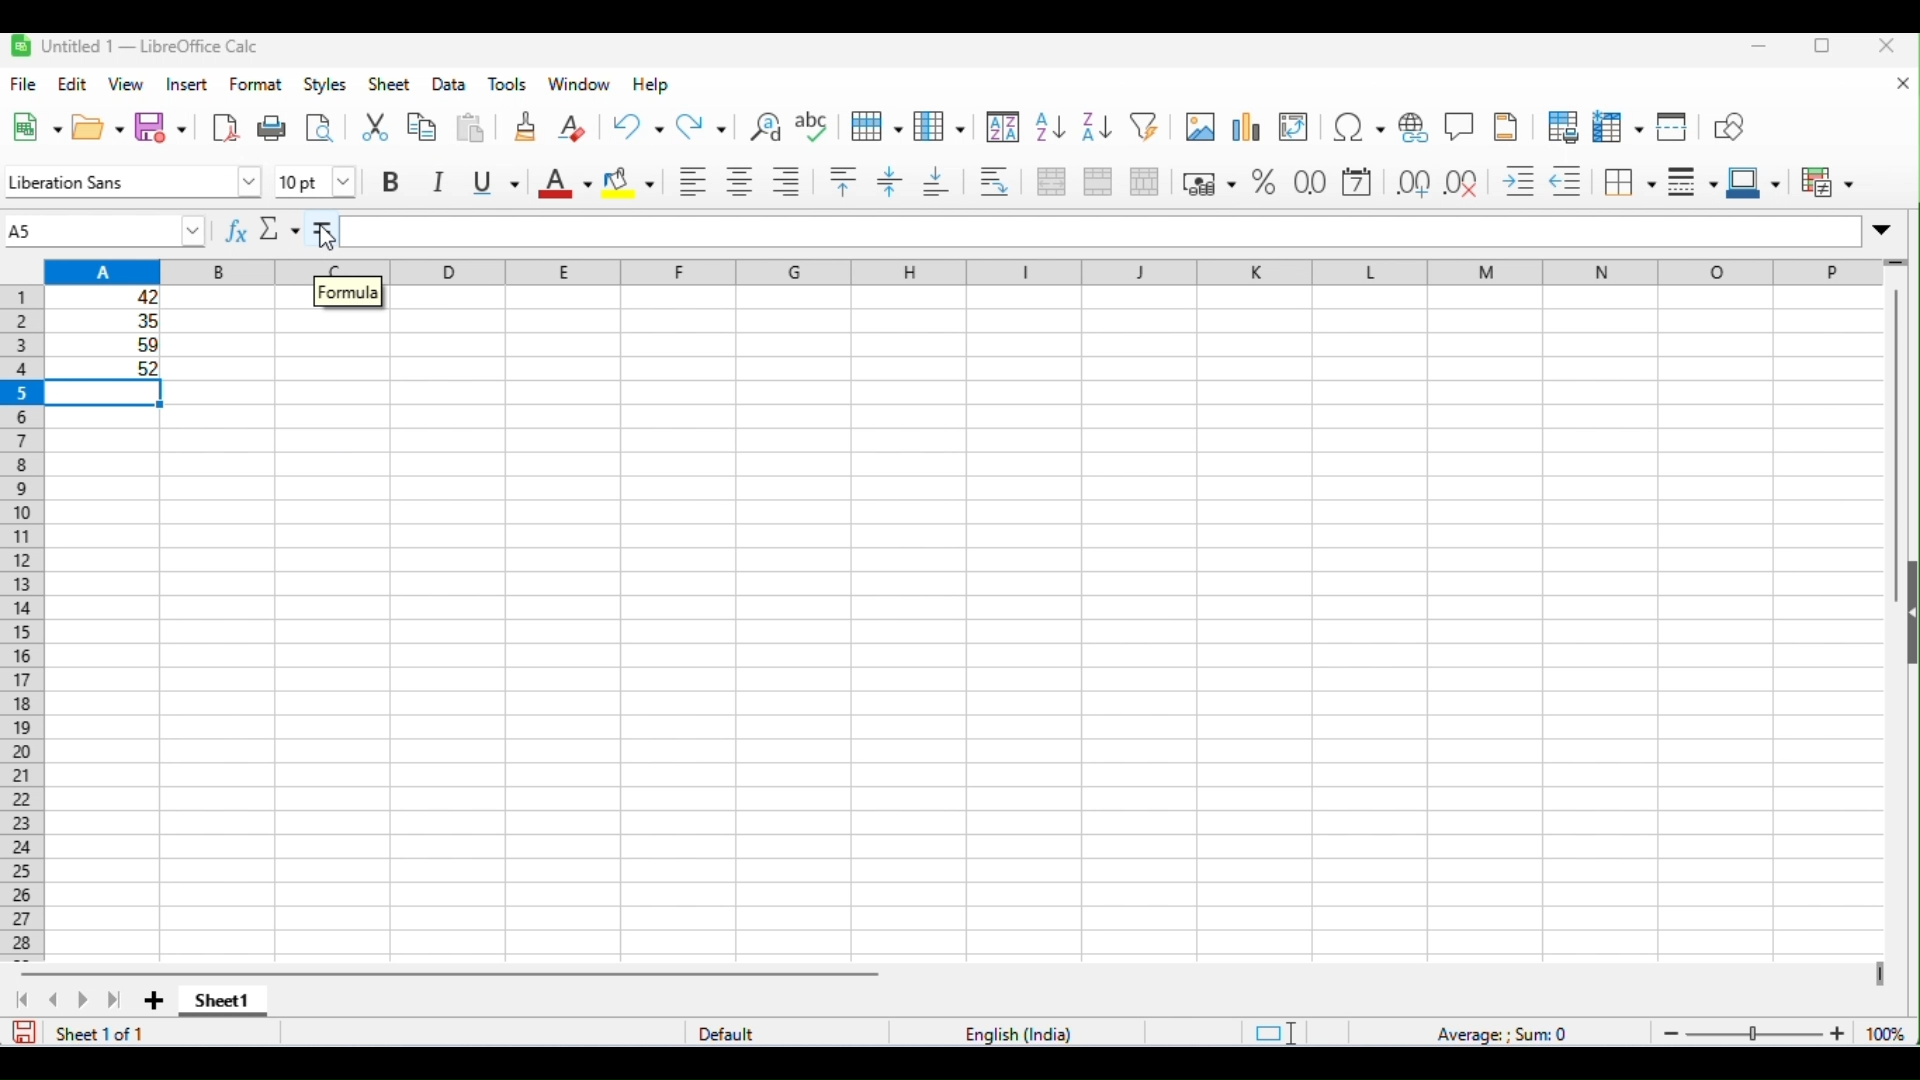  I want to click on window, so click(580, 86).